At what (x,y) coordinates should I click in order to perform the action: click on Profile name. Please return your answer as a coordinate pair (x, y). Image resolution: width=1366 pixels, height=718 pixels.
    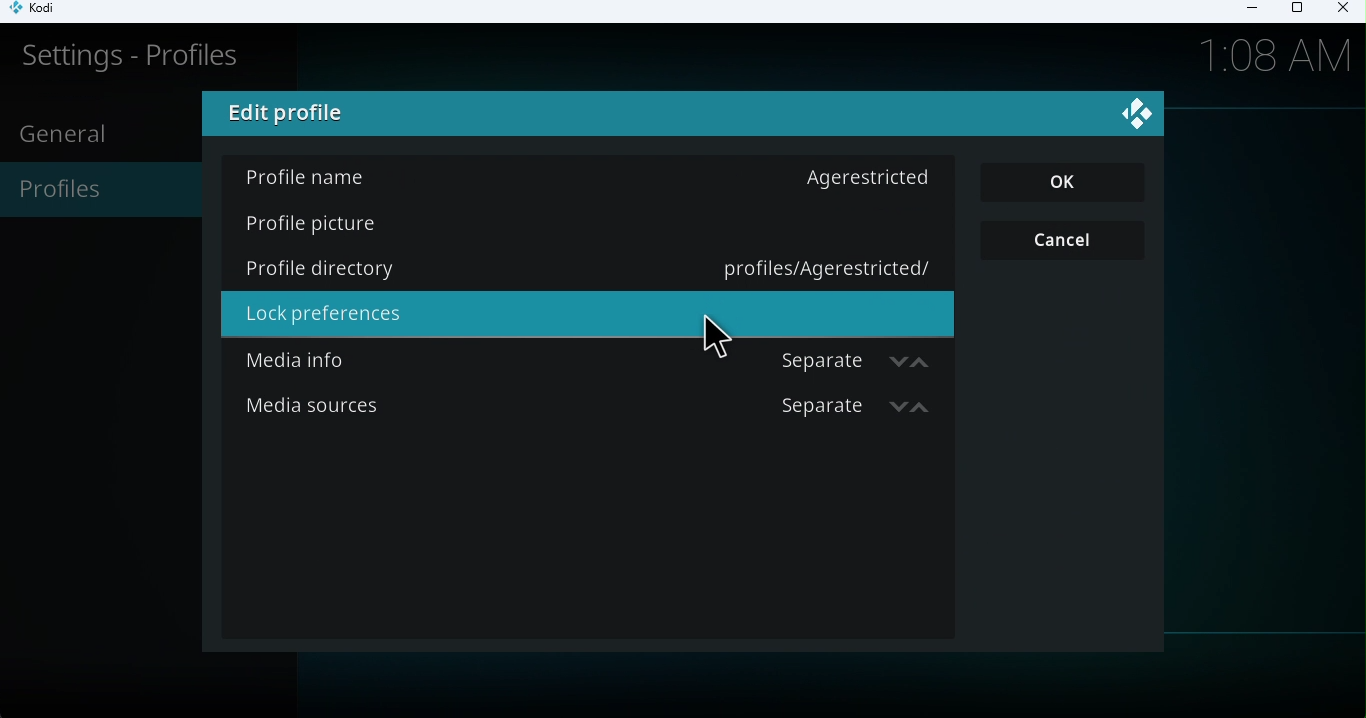
    Looking at the image, I should click on (590, 177).